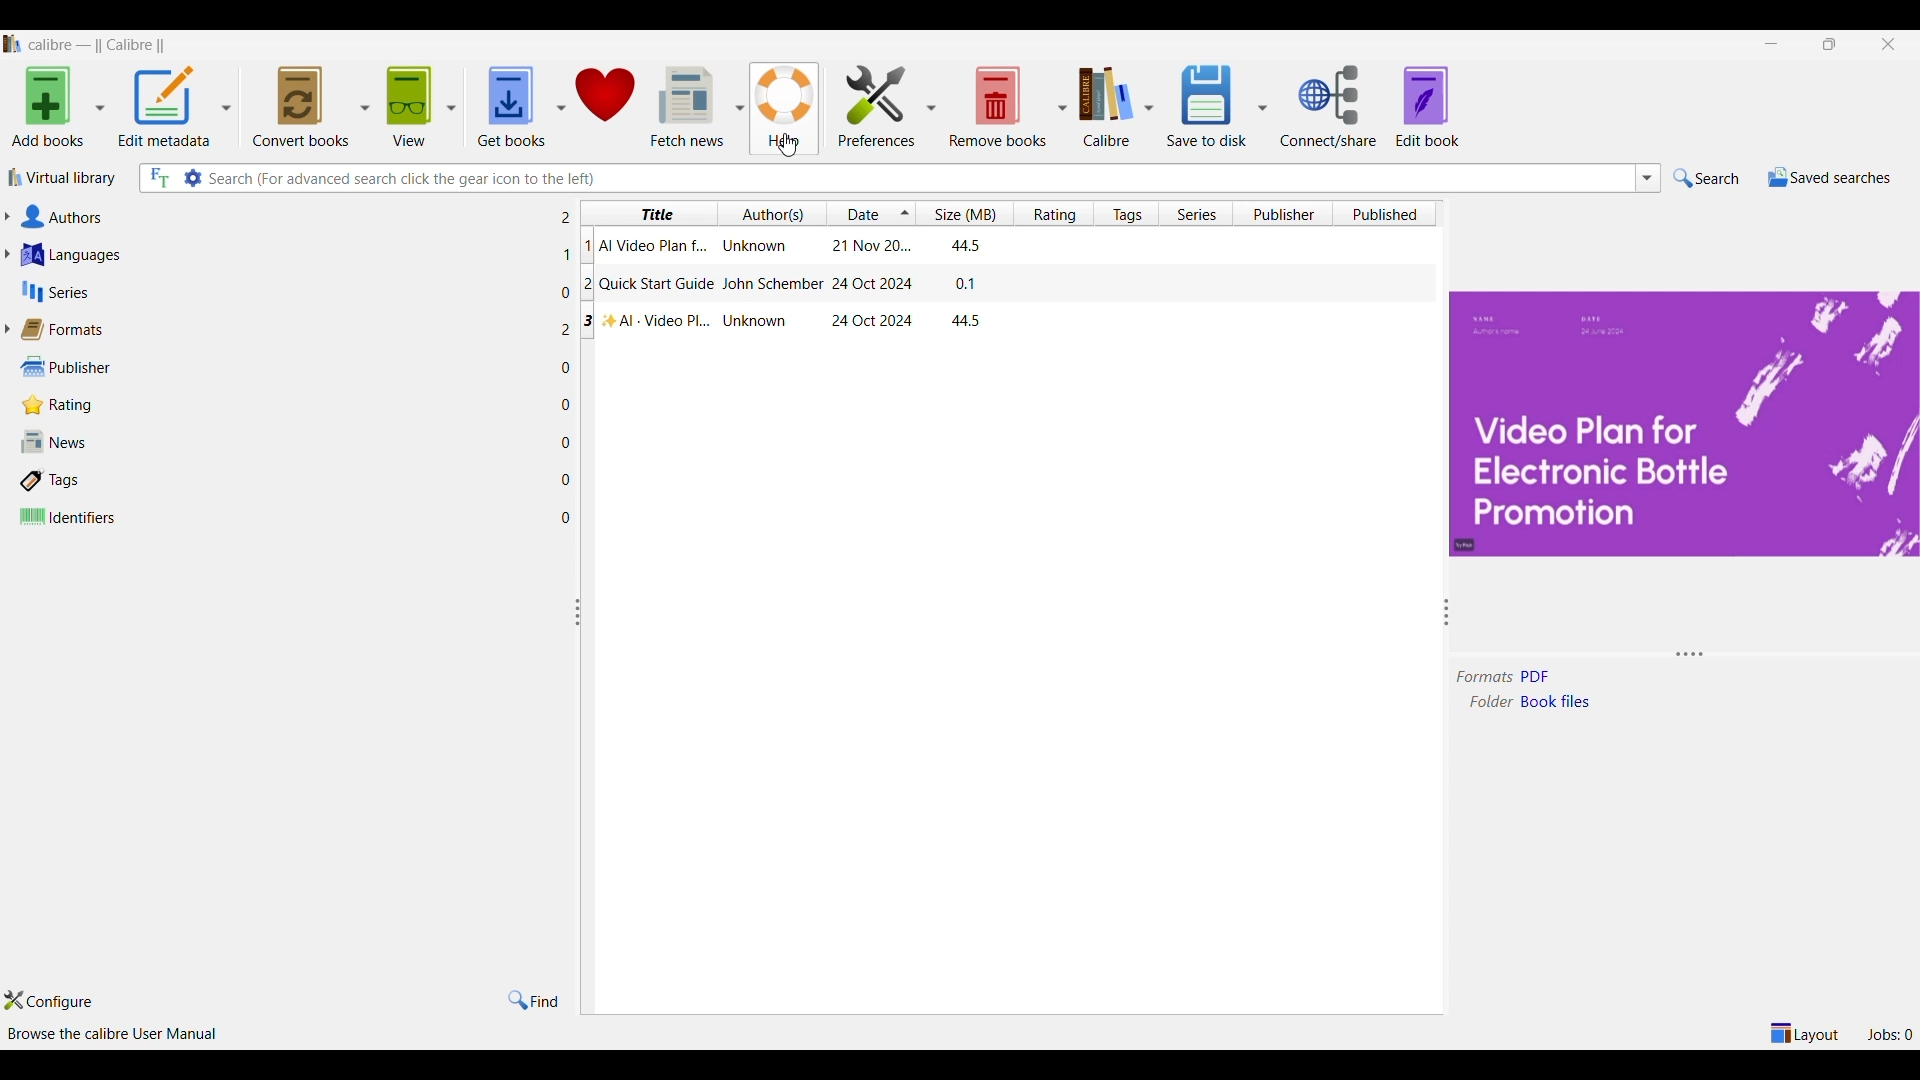 This screenshot has width=1920, height=1080. I want to click on Expand Authors, so click(6, 216).